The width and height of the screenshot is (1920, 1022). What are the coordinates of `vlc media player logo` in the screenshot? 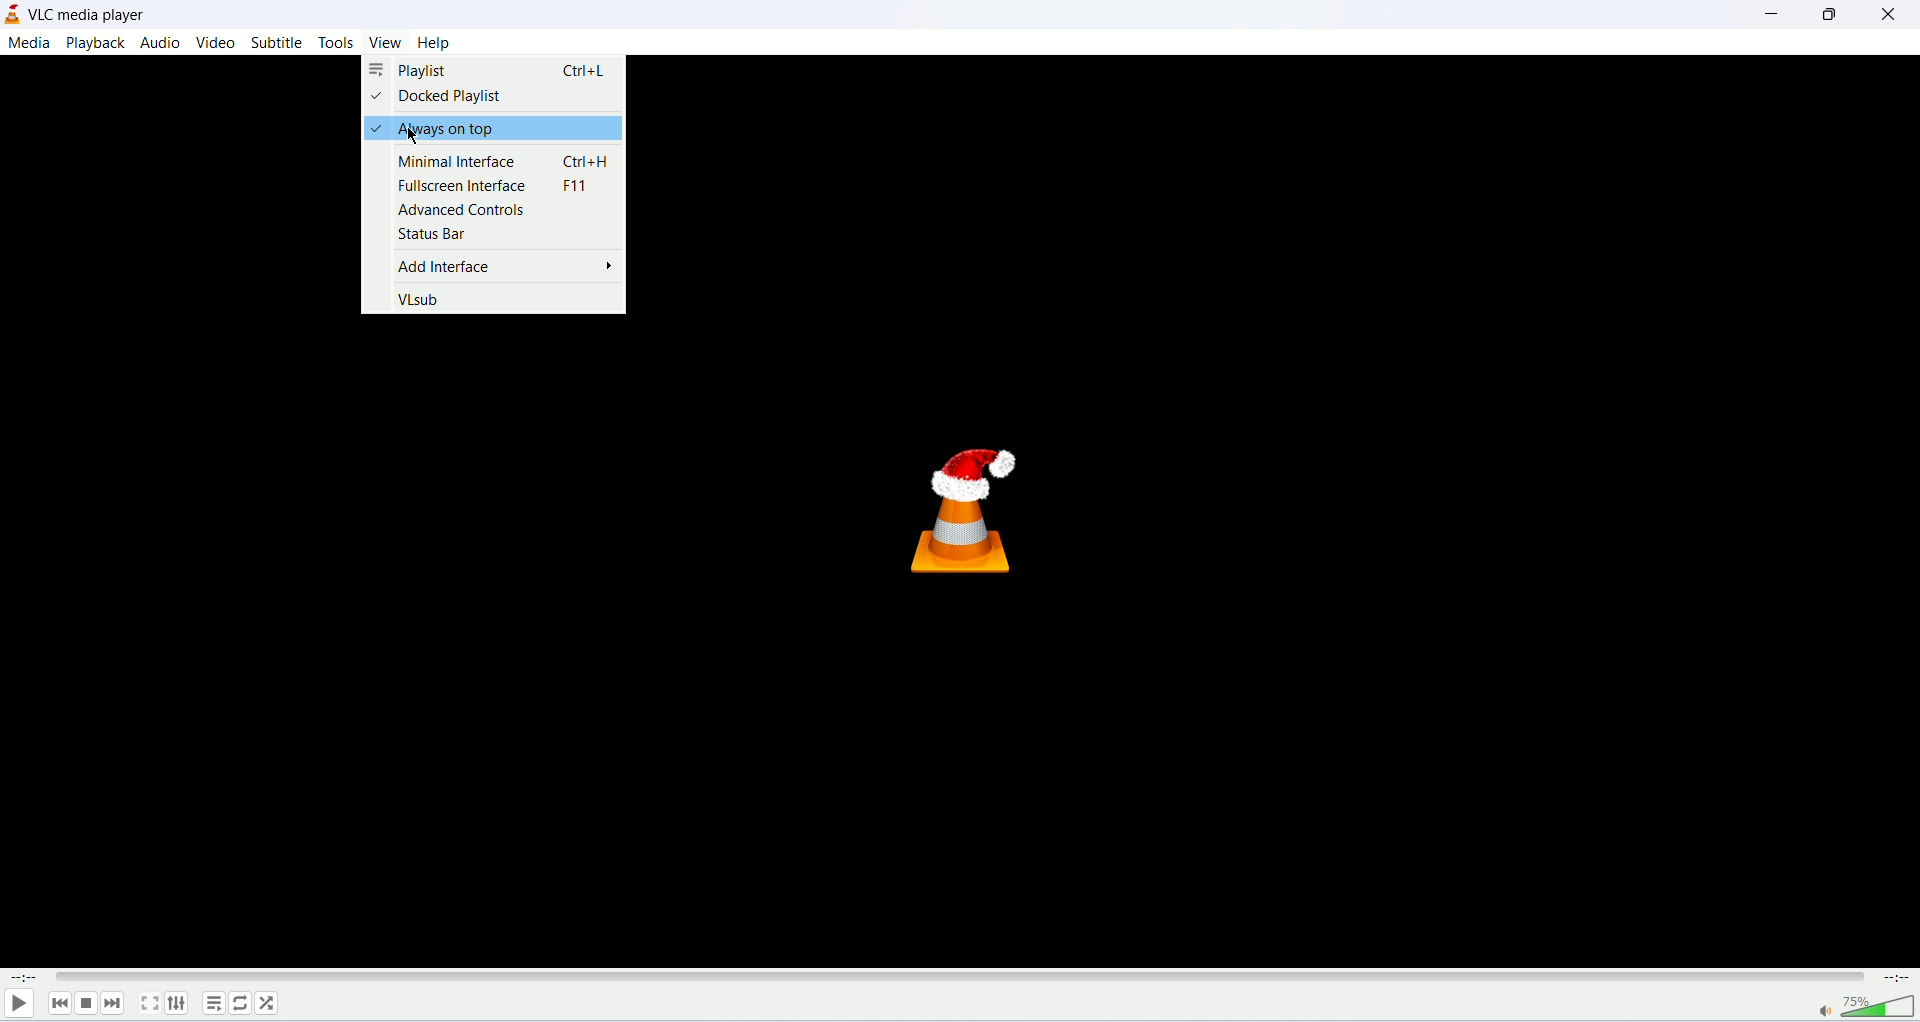 It's located at (12, 15).